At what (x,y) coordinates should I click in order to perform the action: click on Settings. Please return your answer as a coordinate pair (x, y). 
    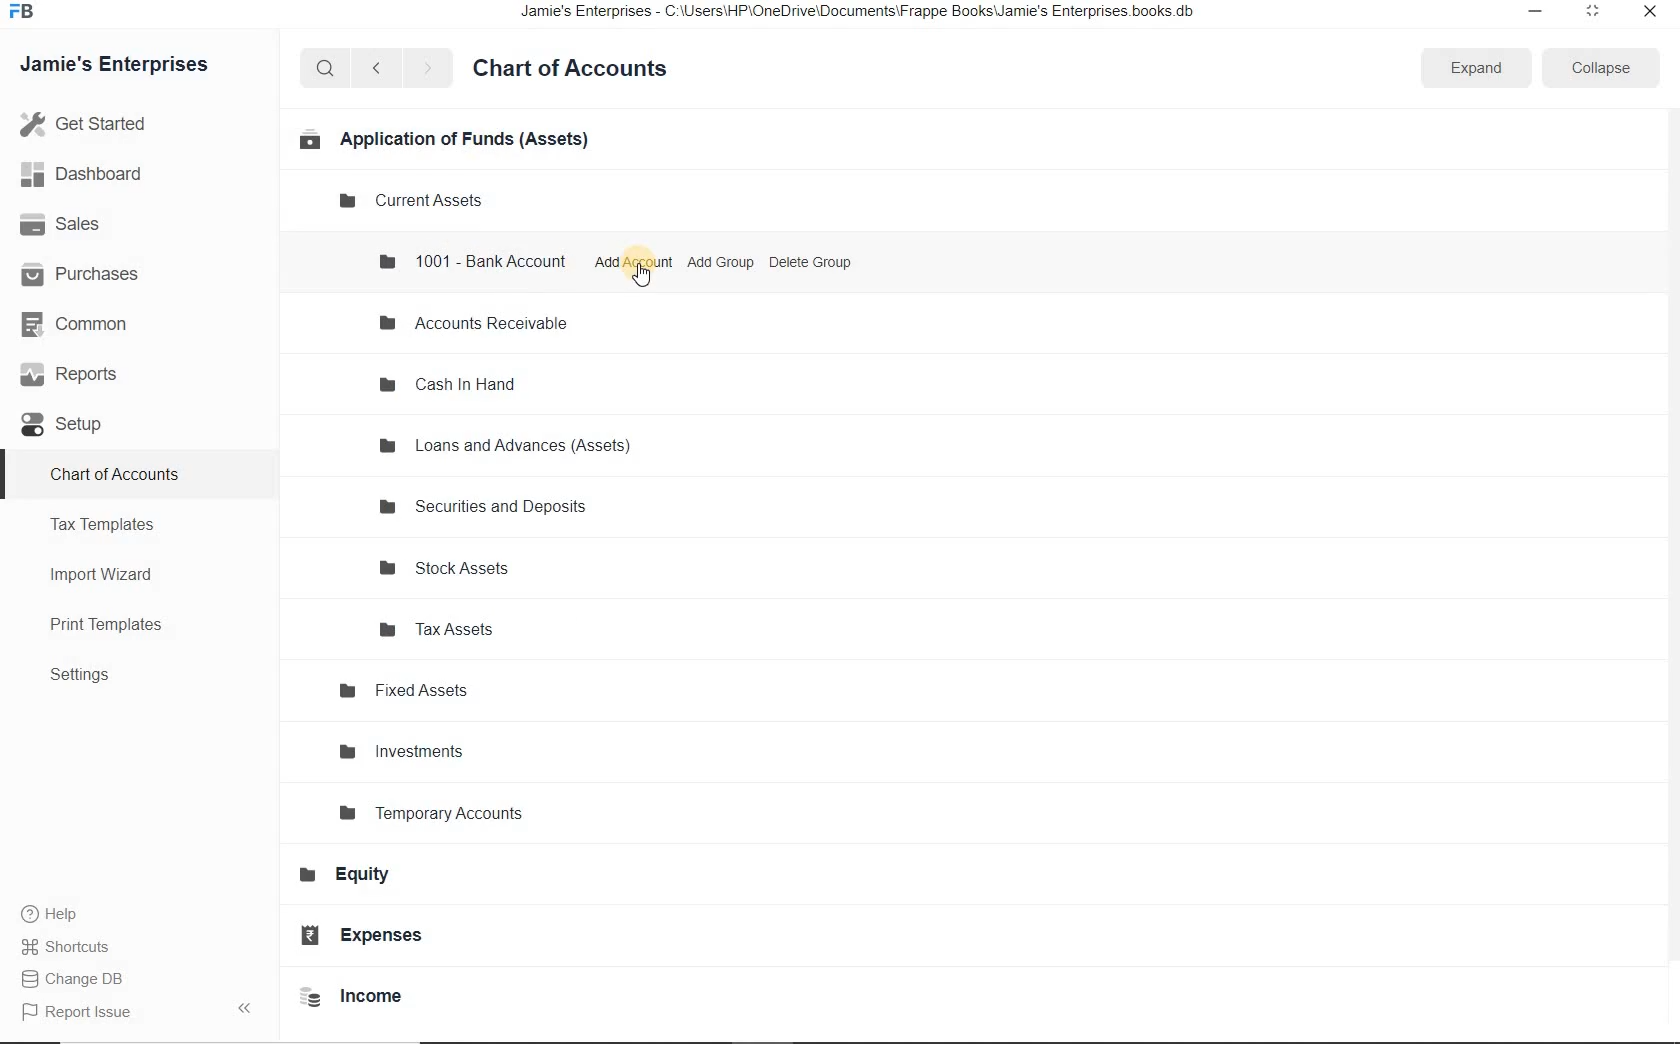
    Looking at the image, I should click on (89, 676).